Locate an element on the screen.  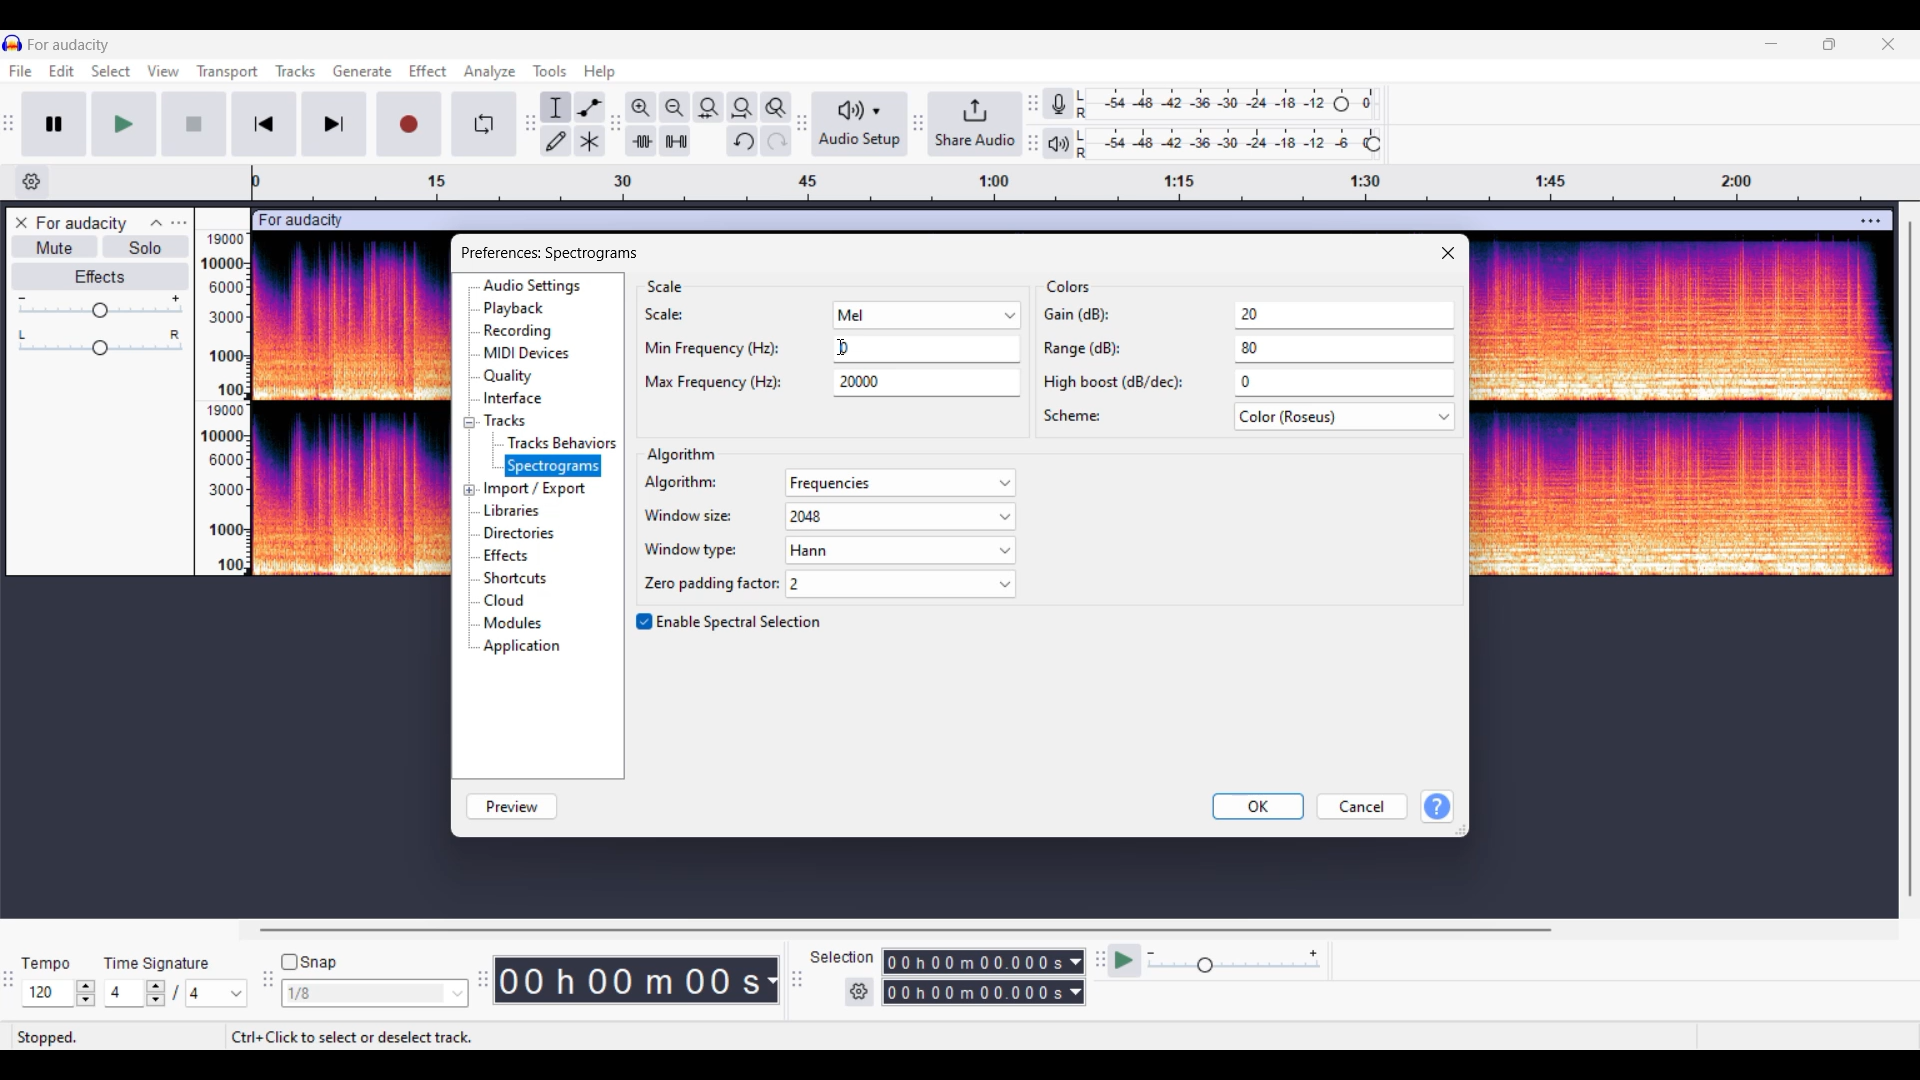
File menu is located at coordinates (21, 71).